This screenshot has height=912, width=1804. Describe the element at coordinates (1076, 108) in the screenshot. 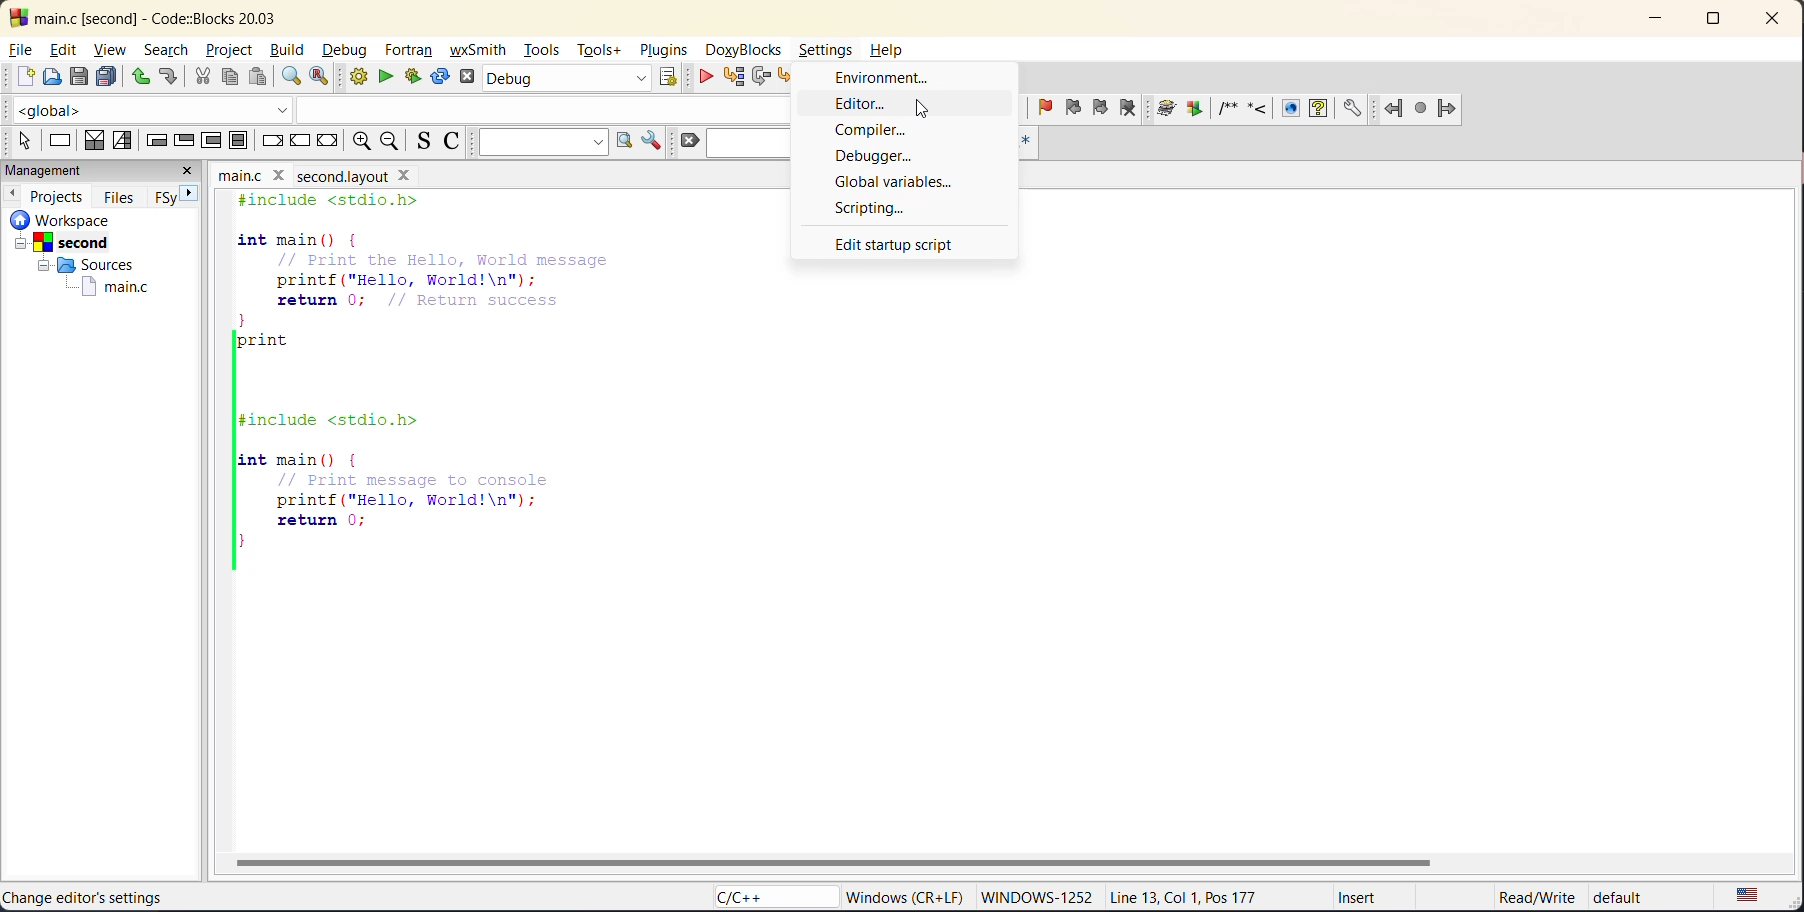

I see `previous bookmark` at that location.